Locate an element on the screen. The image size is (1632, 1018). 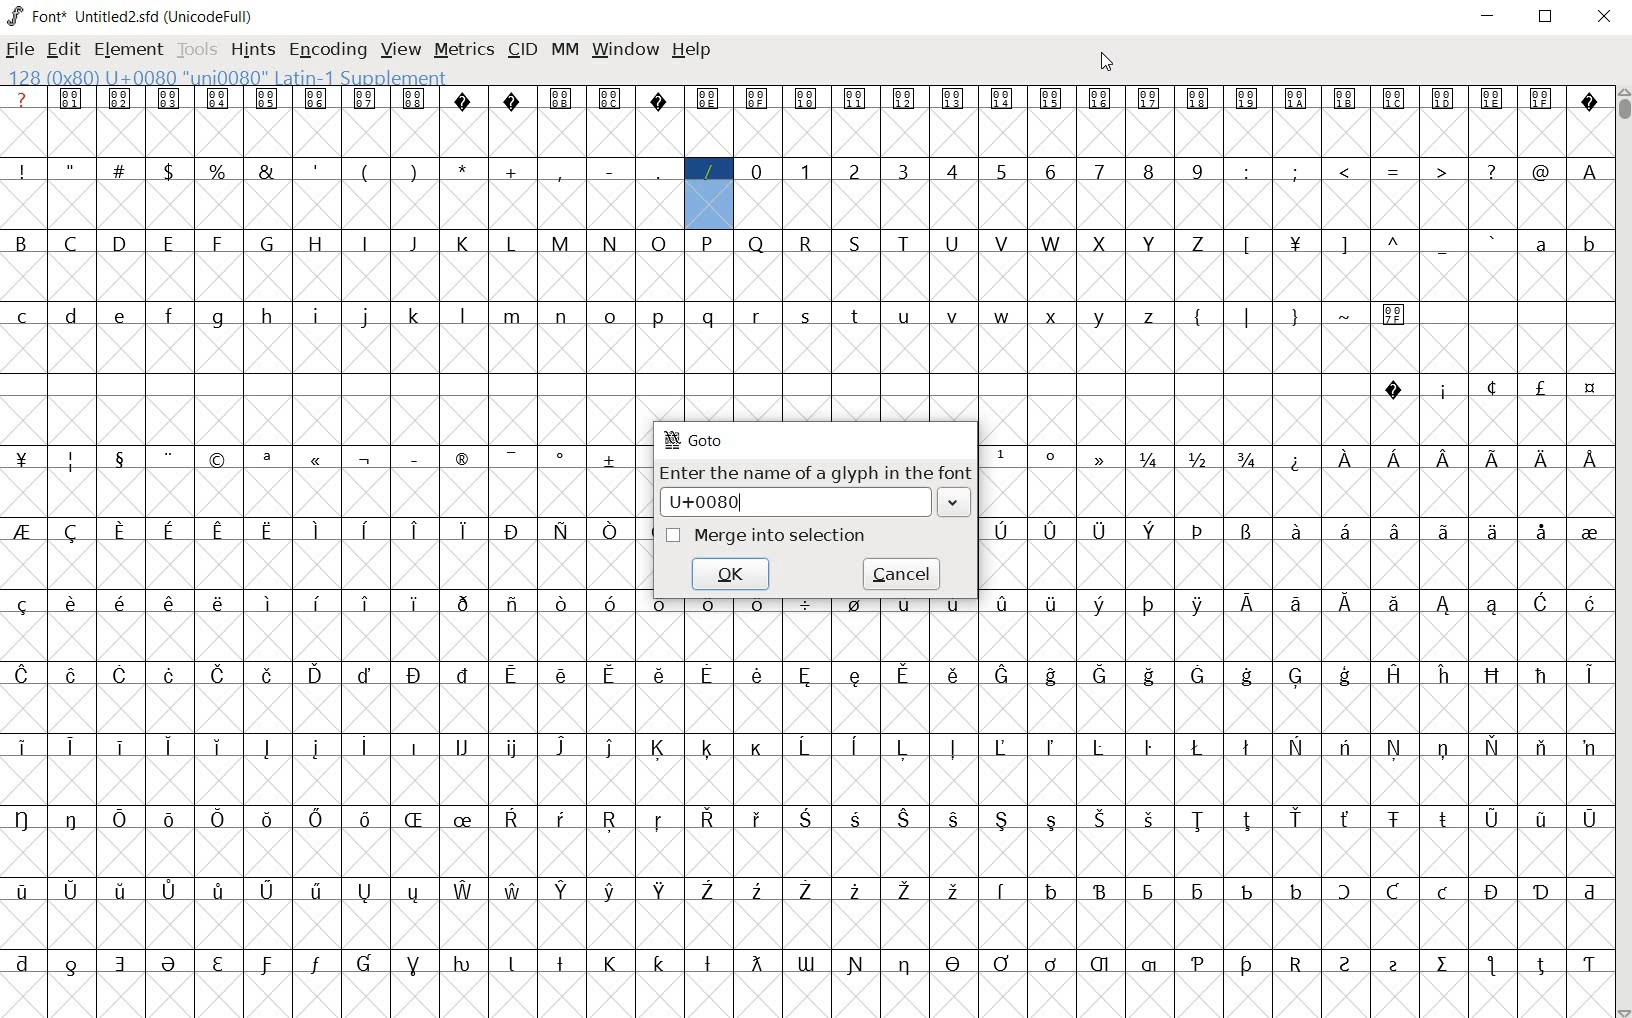
unicode value is located at coordinates (796, 501).